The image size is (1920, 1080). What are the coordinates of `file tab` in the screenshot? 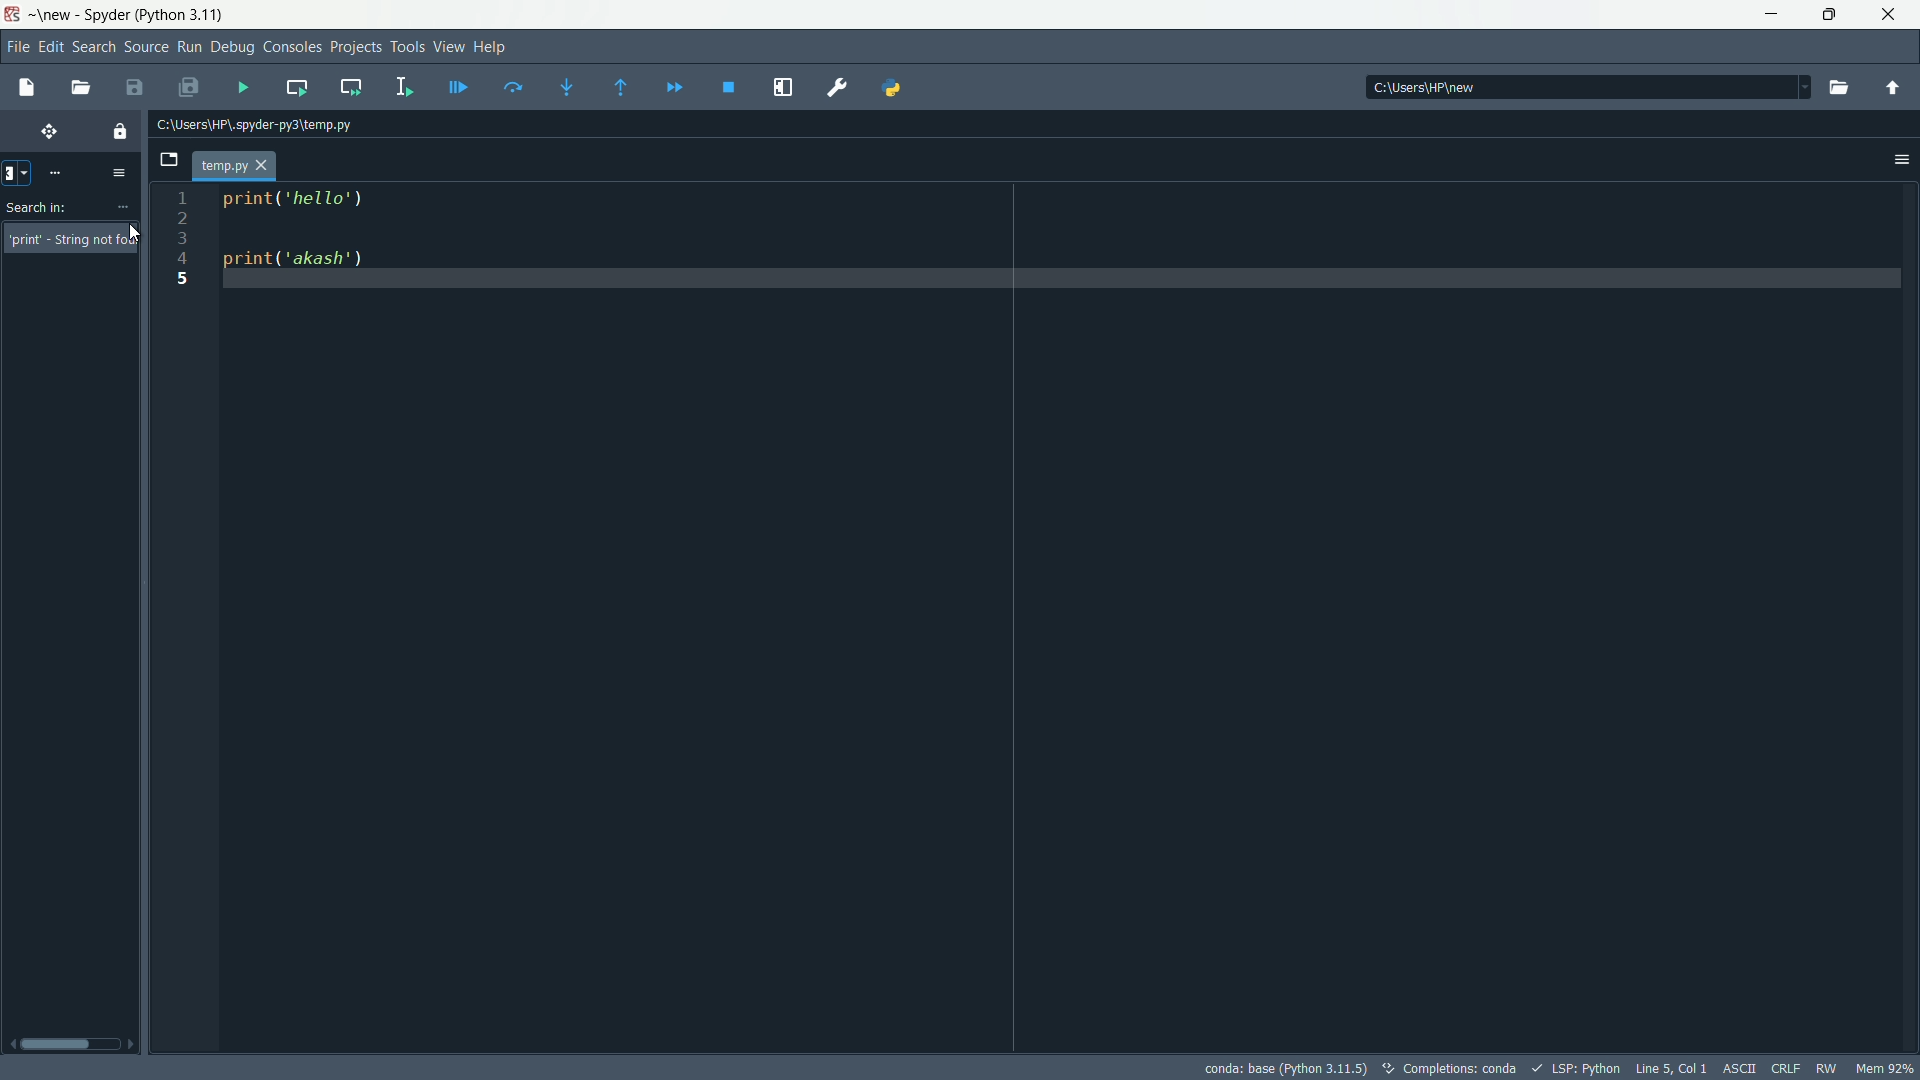 It's located at (233, 166).